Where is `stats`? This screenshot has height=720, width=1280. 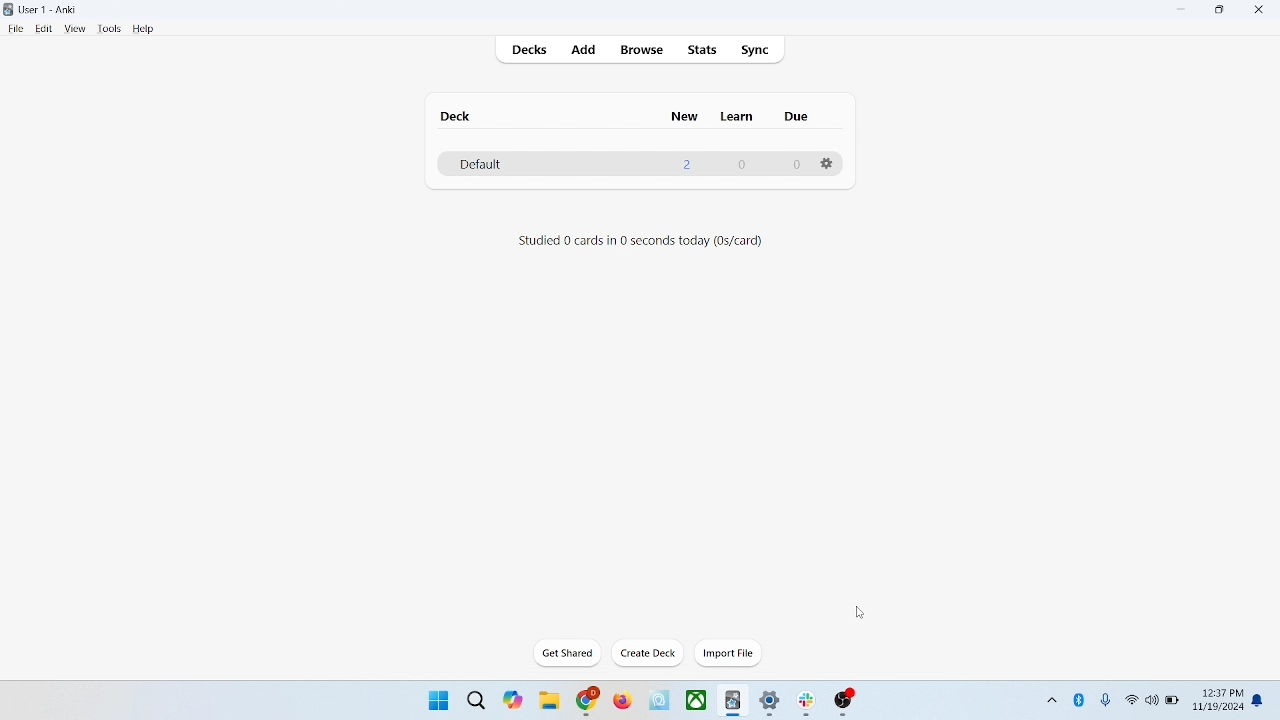
stats is located at coordinates (701, 50).